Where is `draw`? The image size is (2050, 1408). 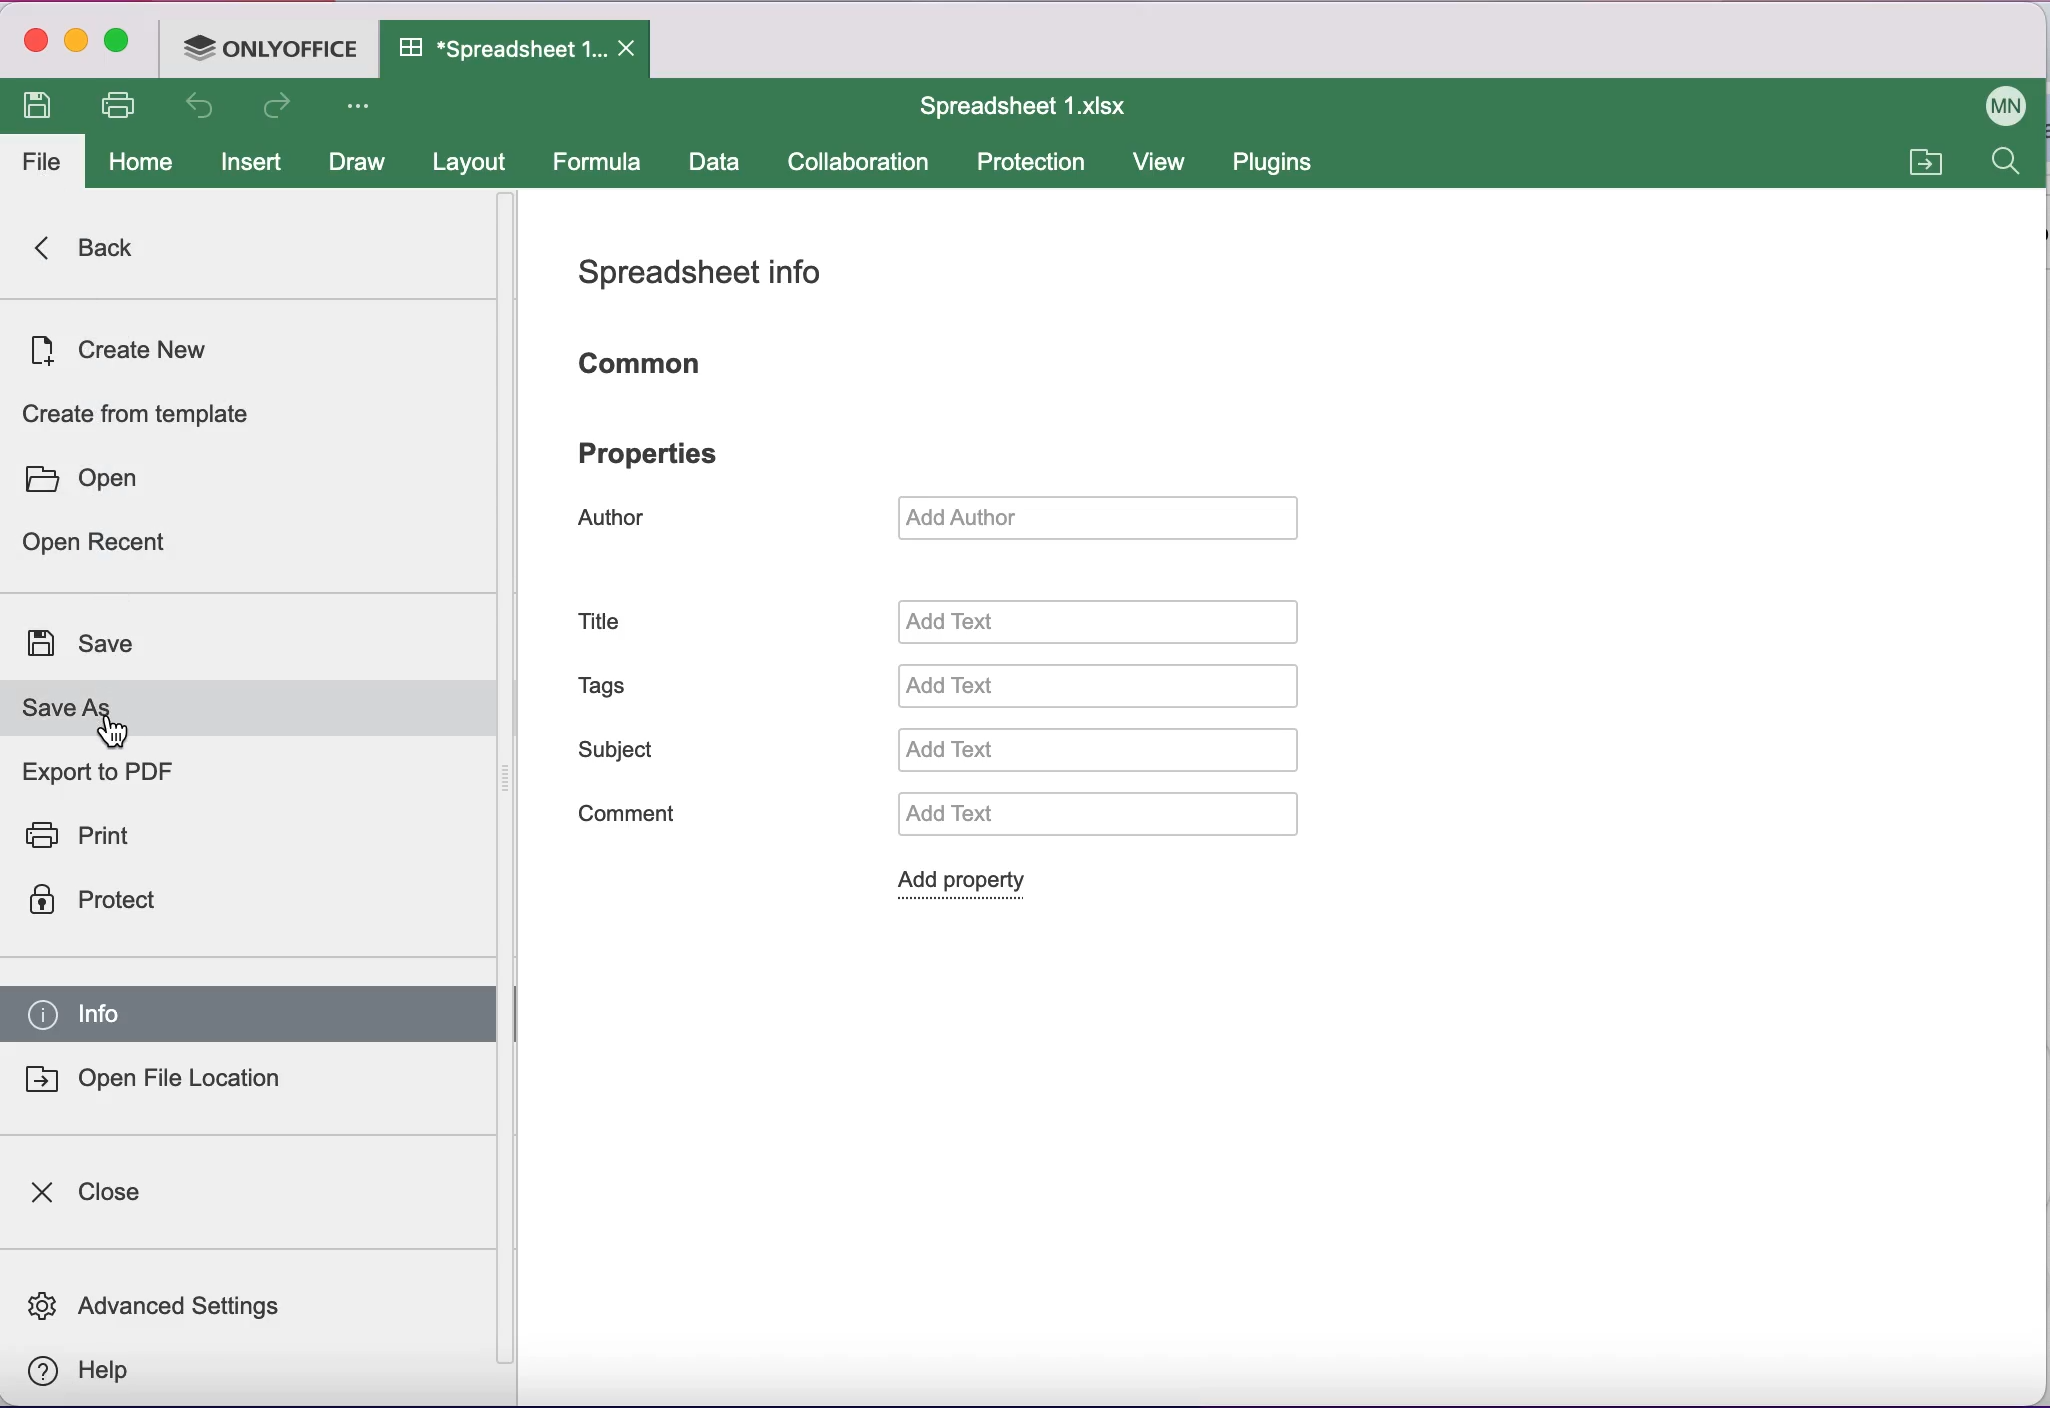 draw is located at coordinates (355, 160).